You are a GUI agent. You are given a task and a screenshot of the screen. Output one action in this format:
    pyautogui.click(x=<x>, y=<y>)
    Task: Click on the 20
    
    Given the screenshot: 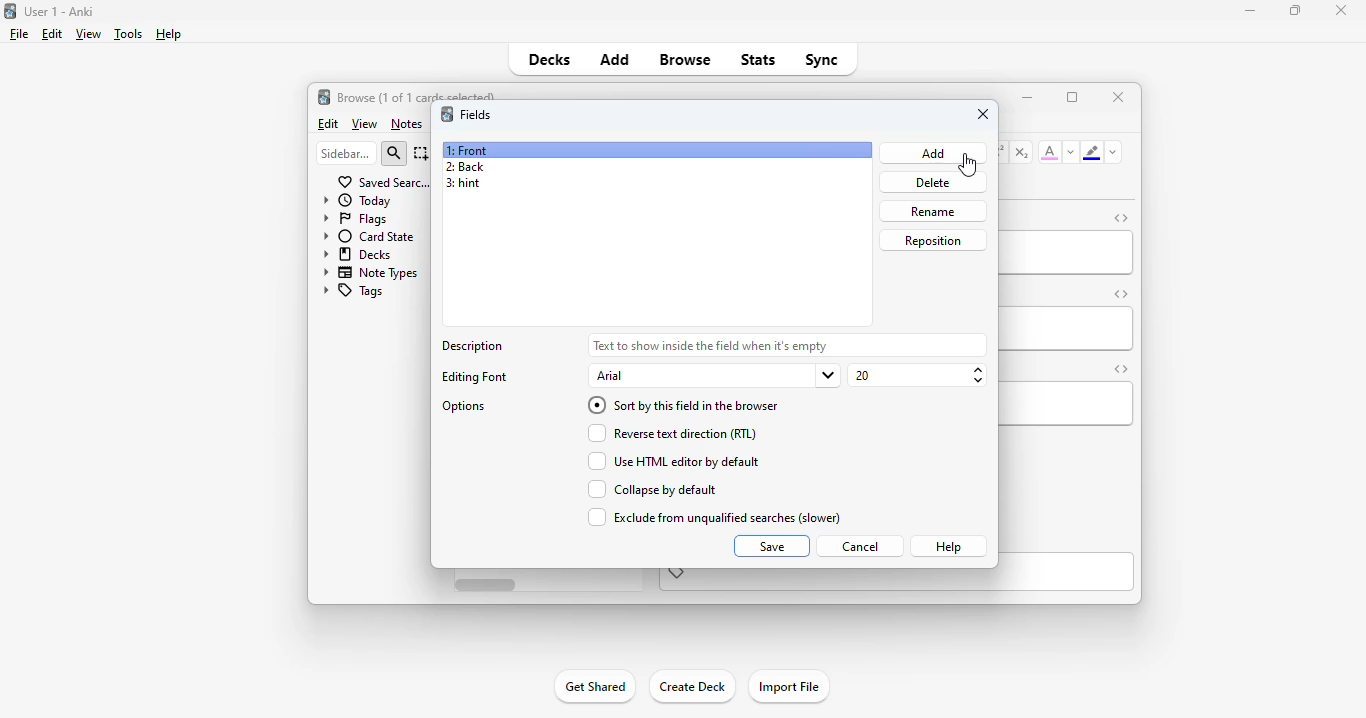 What is the action you would take?
    pyautogui.click(x=919, y=376)
    